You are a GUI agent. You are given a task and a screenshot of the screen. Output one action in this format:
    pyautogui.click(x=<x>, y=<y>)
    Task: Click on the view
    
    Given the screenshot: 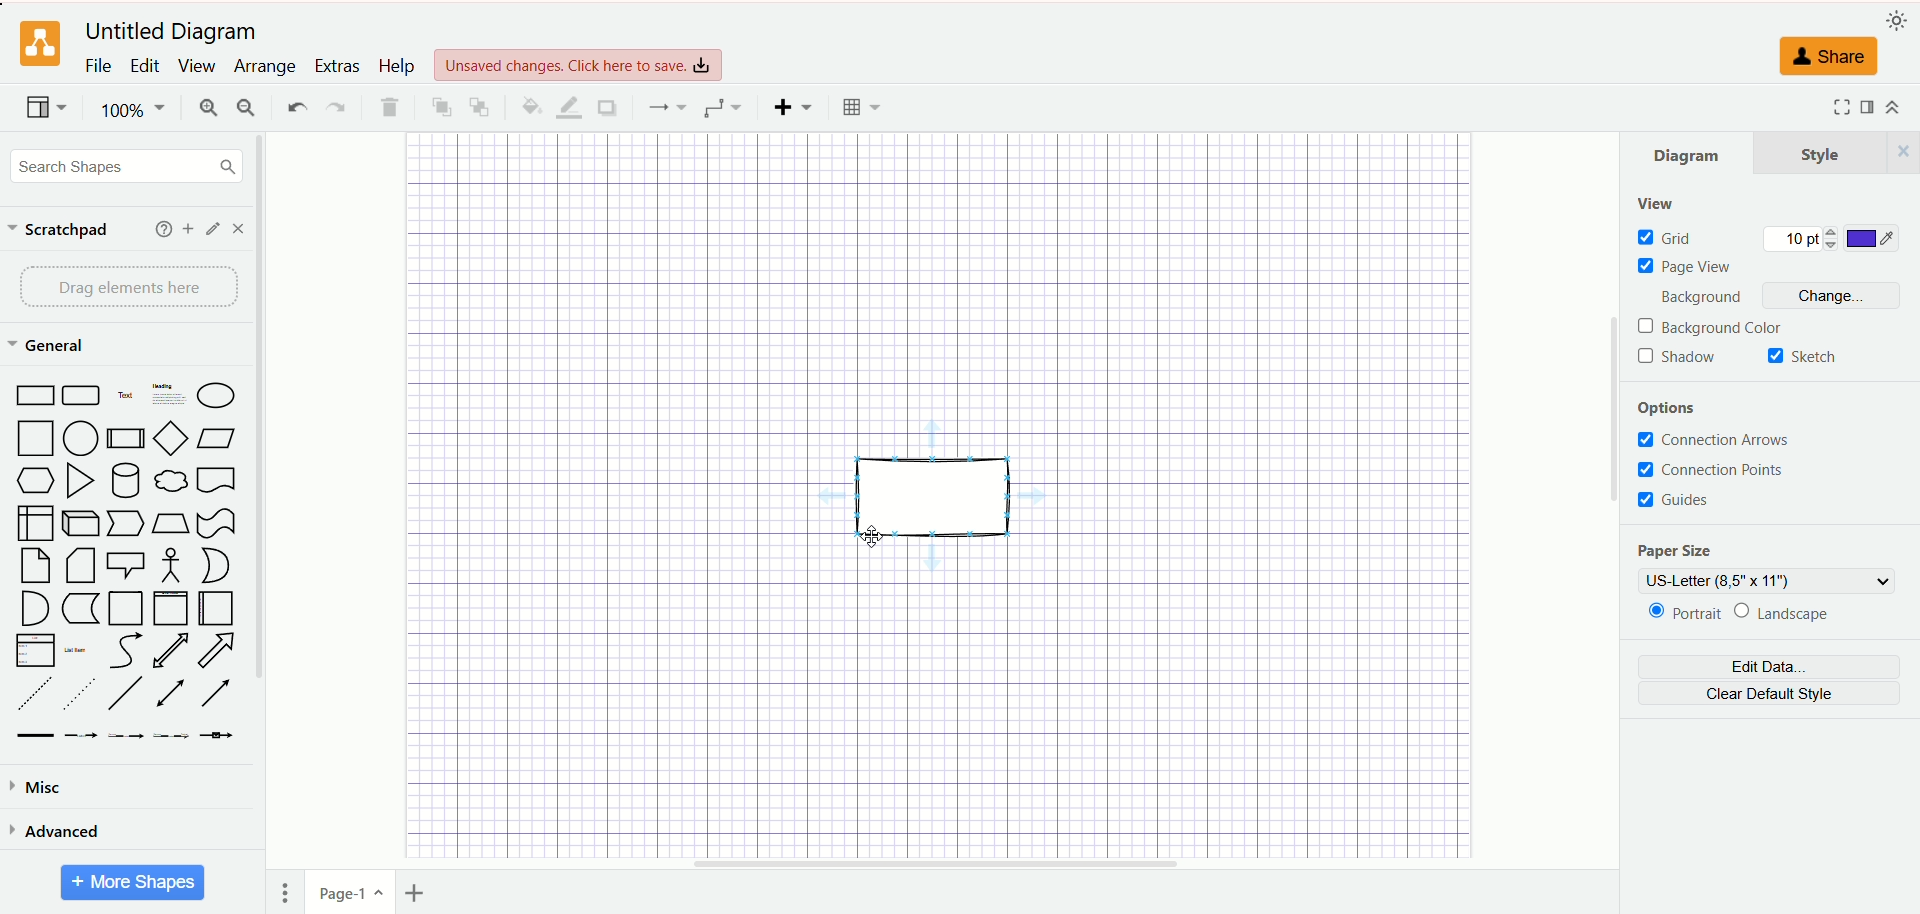 What is the action you would take?
    pyautogui.click(x=194, y=67)
    